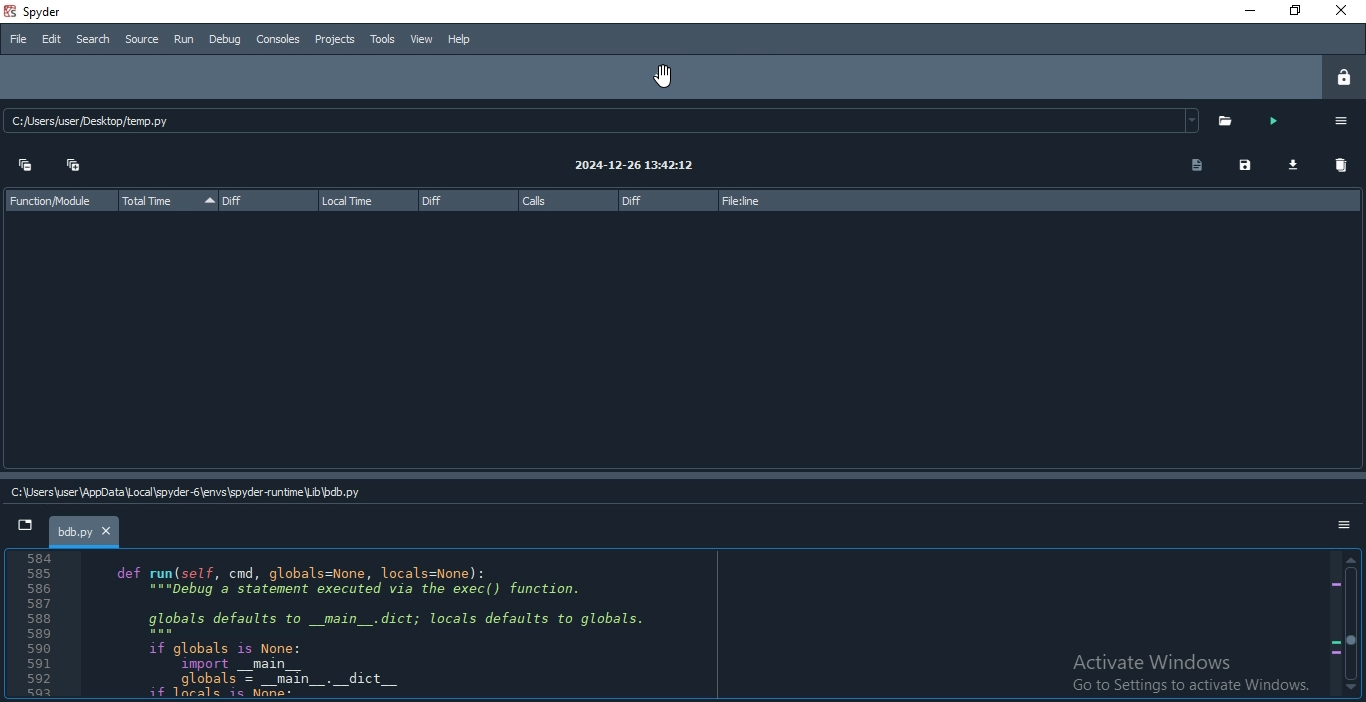 The height and width of the screenshot is (702, 1366). Describe the element at coordinates (1336, 122) in the screenshot. I see `options` at that location.